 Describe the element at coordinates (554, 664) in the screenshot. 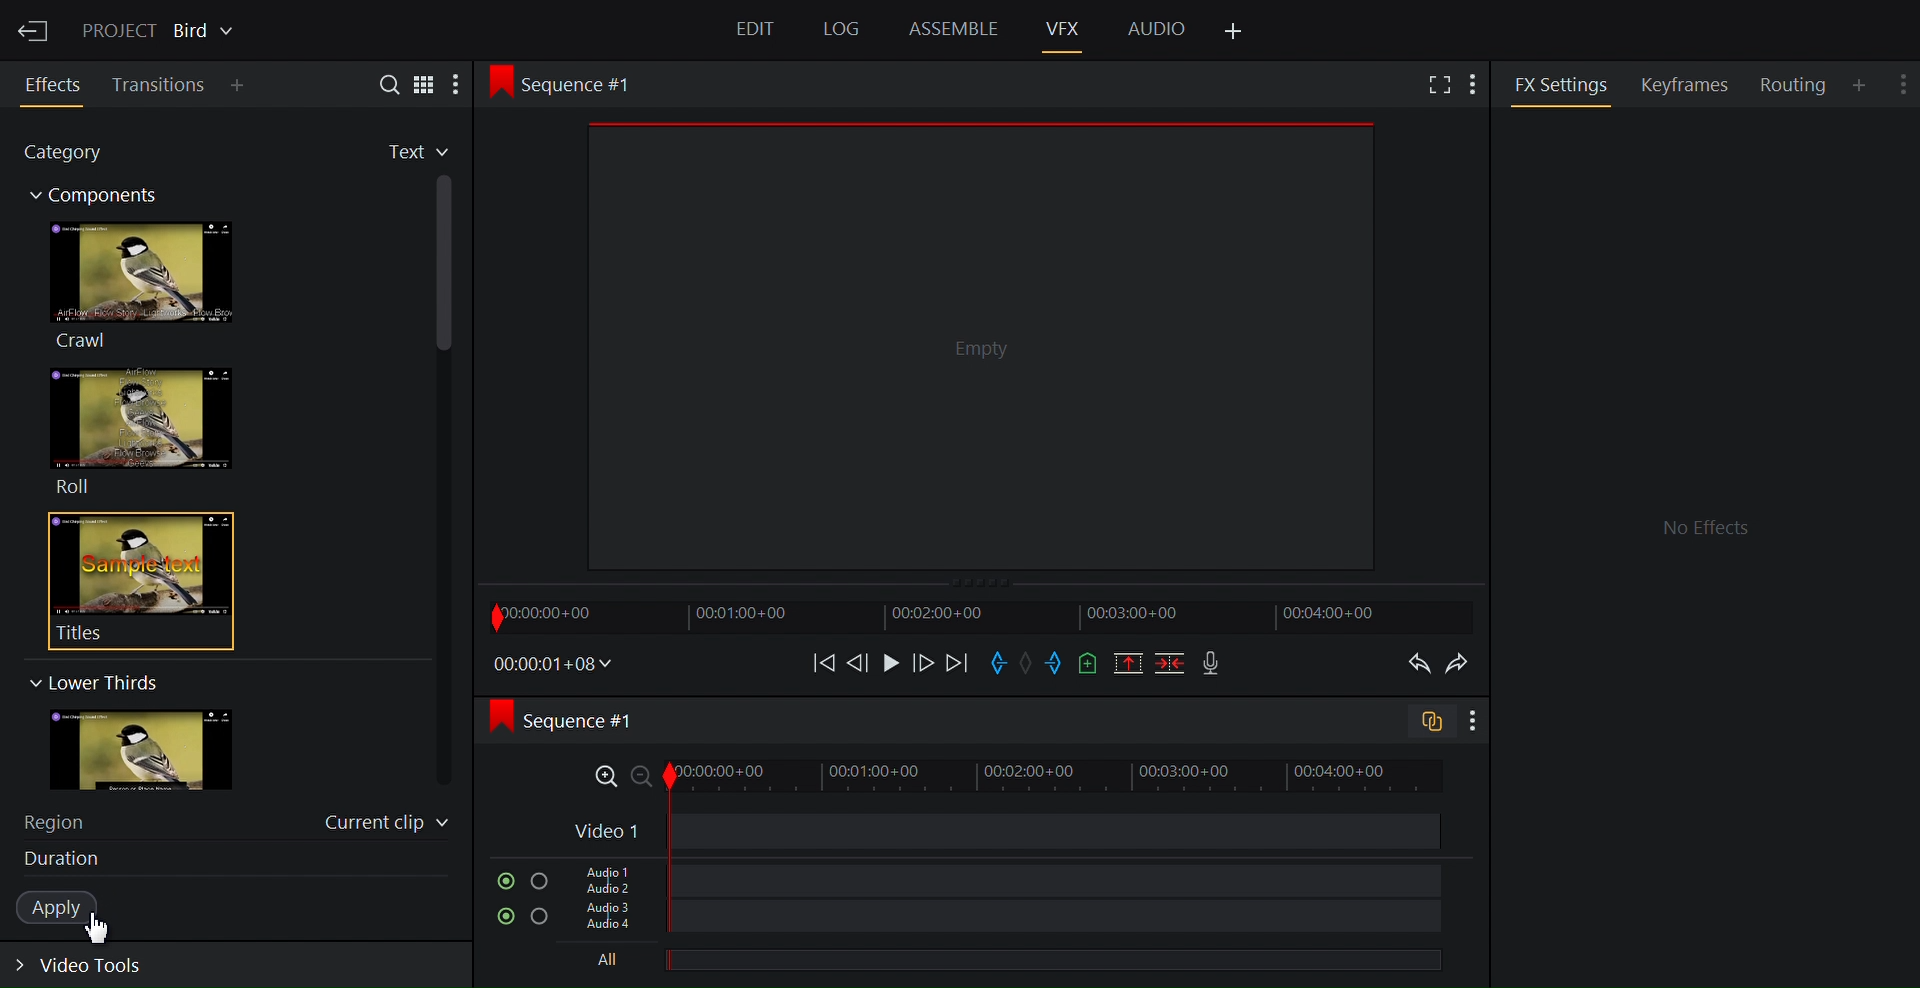

I see `Timecodes and reels` at that location.